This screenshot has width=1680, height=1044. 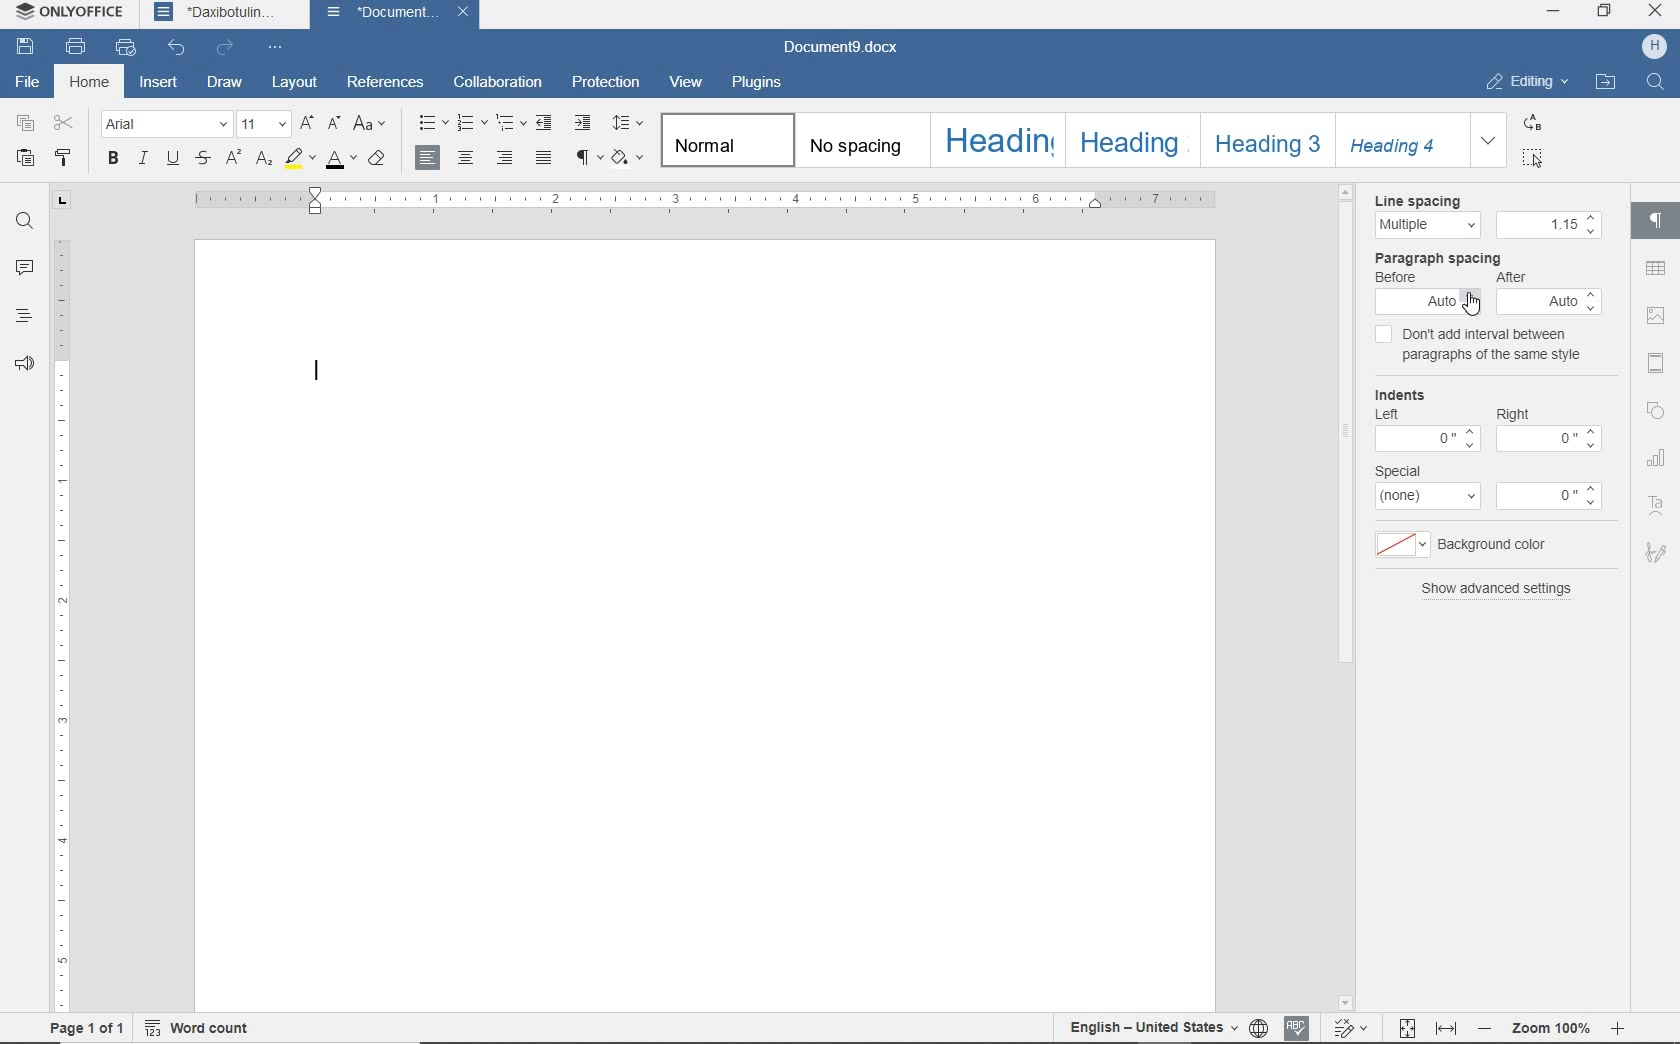 What do you see at coordinates (204, 158) in the screenshot?
I see `strikethrough` at bounding box center [204, 158].